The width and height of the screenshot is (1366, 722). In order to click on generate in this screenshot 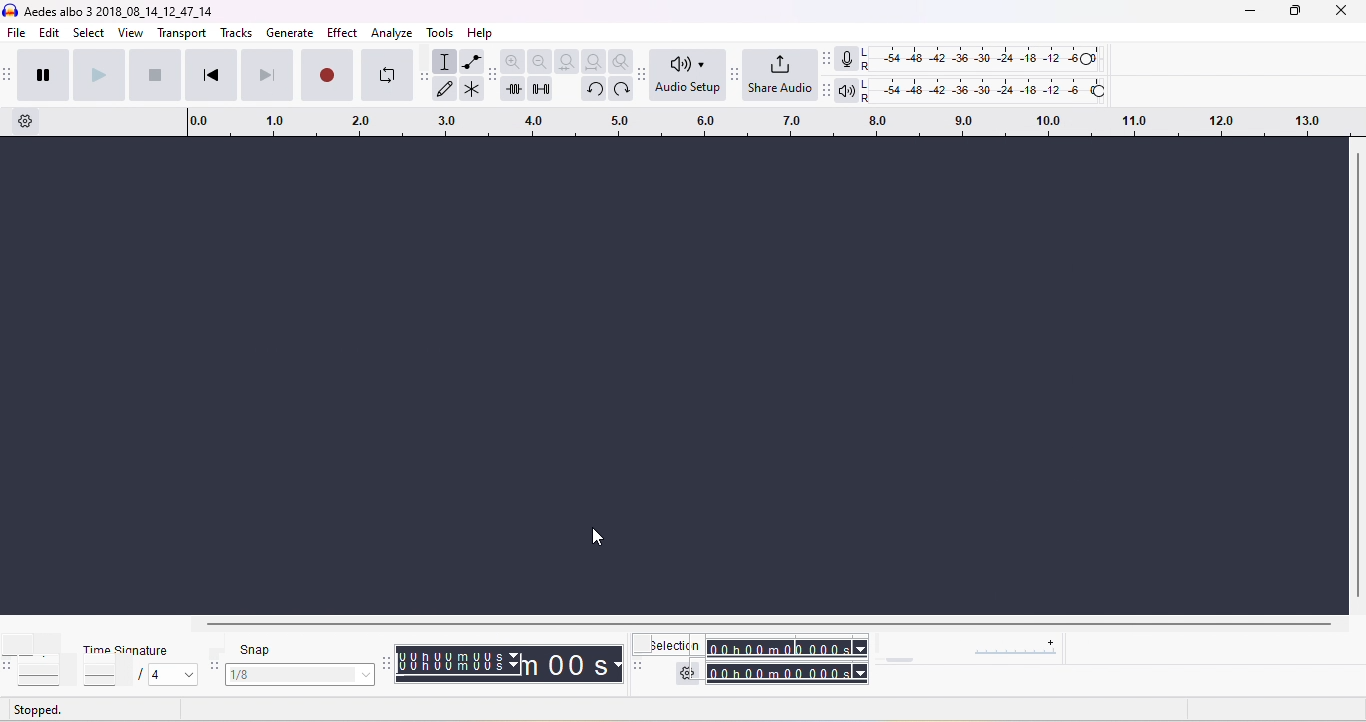, I will do `click(291, 34)`.